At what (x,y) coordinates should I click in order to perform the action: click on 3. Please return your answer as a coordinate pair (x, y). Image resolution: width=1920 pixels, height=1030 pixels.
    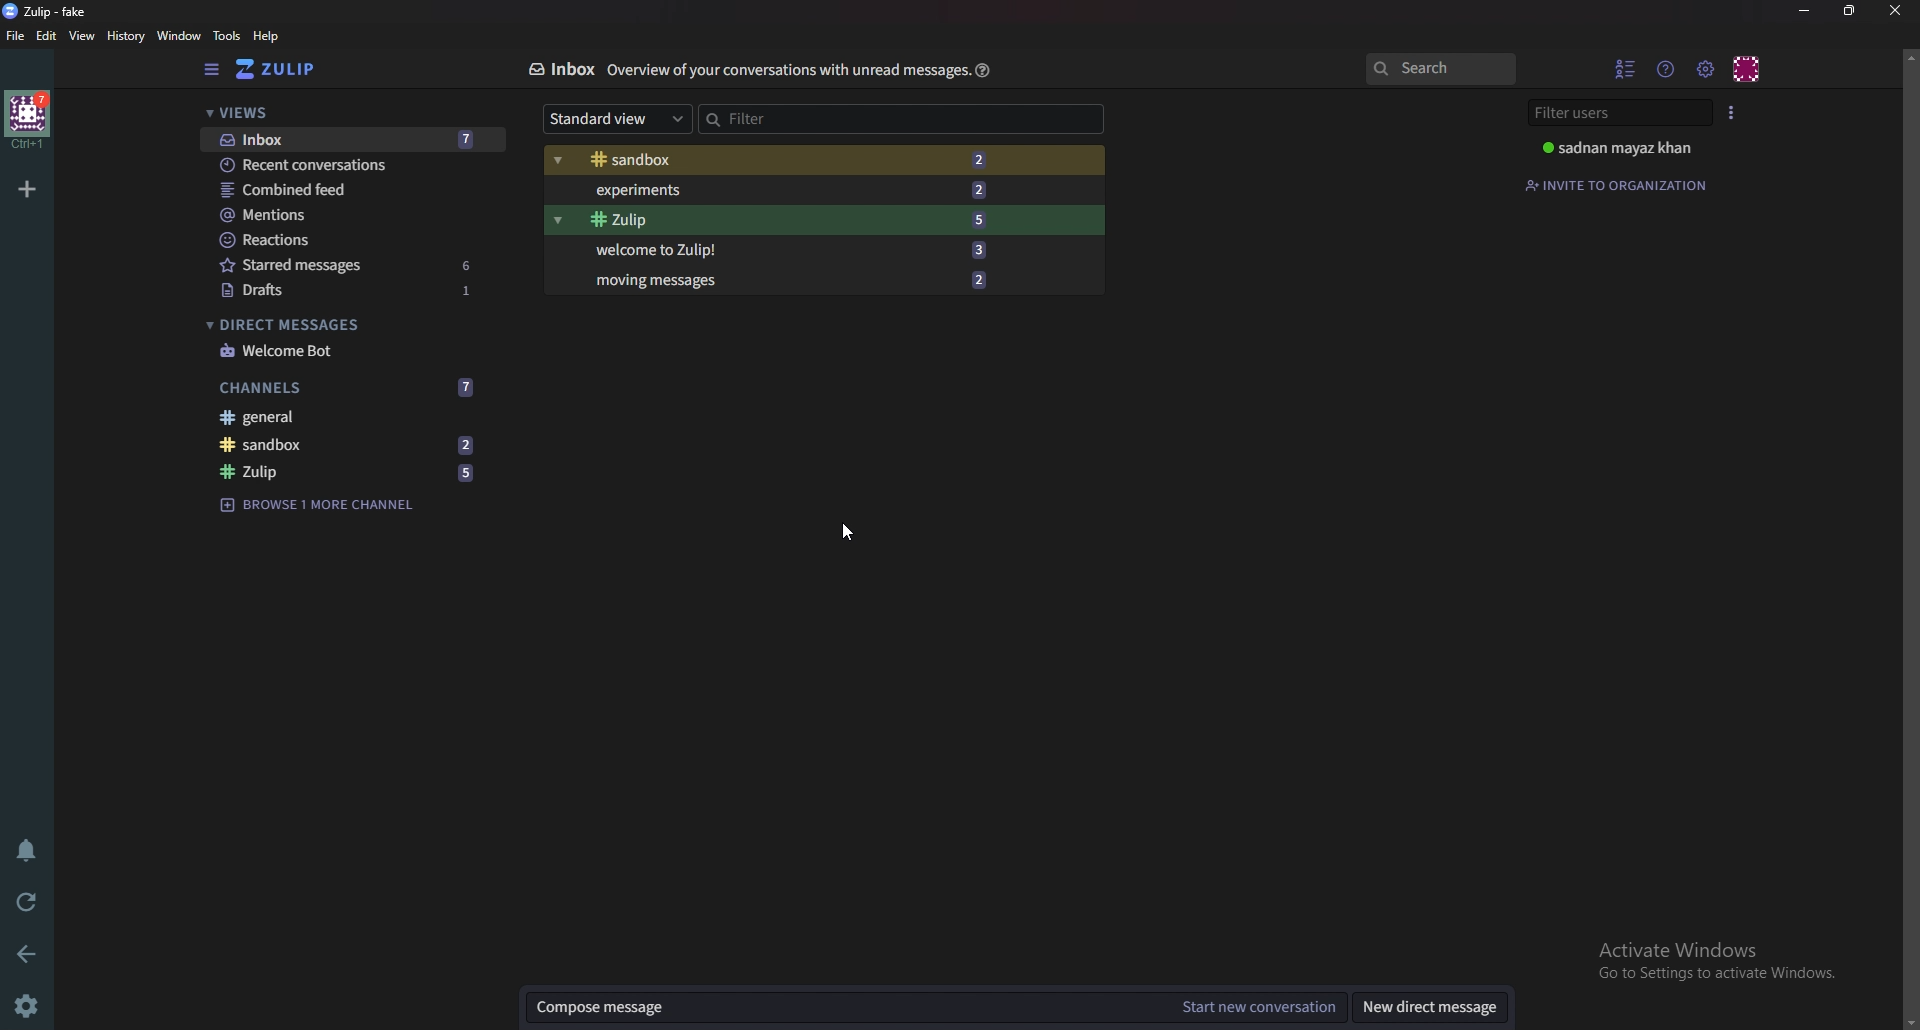
    Looking at the image, I should click on (987, 252).